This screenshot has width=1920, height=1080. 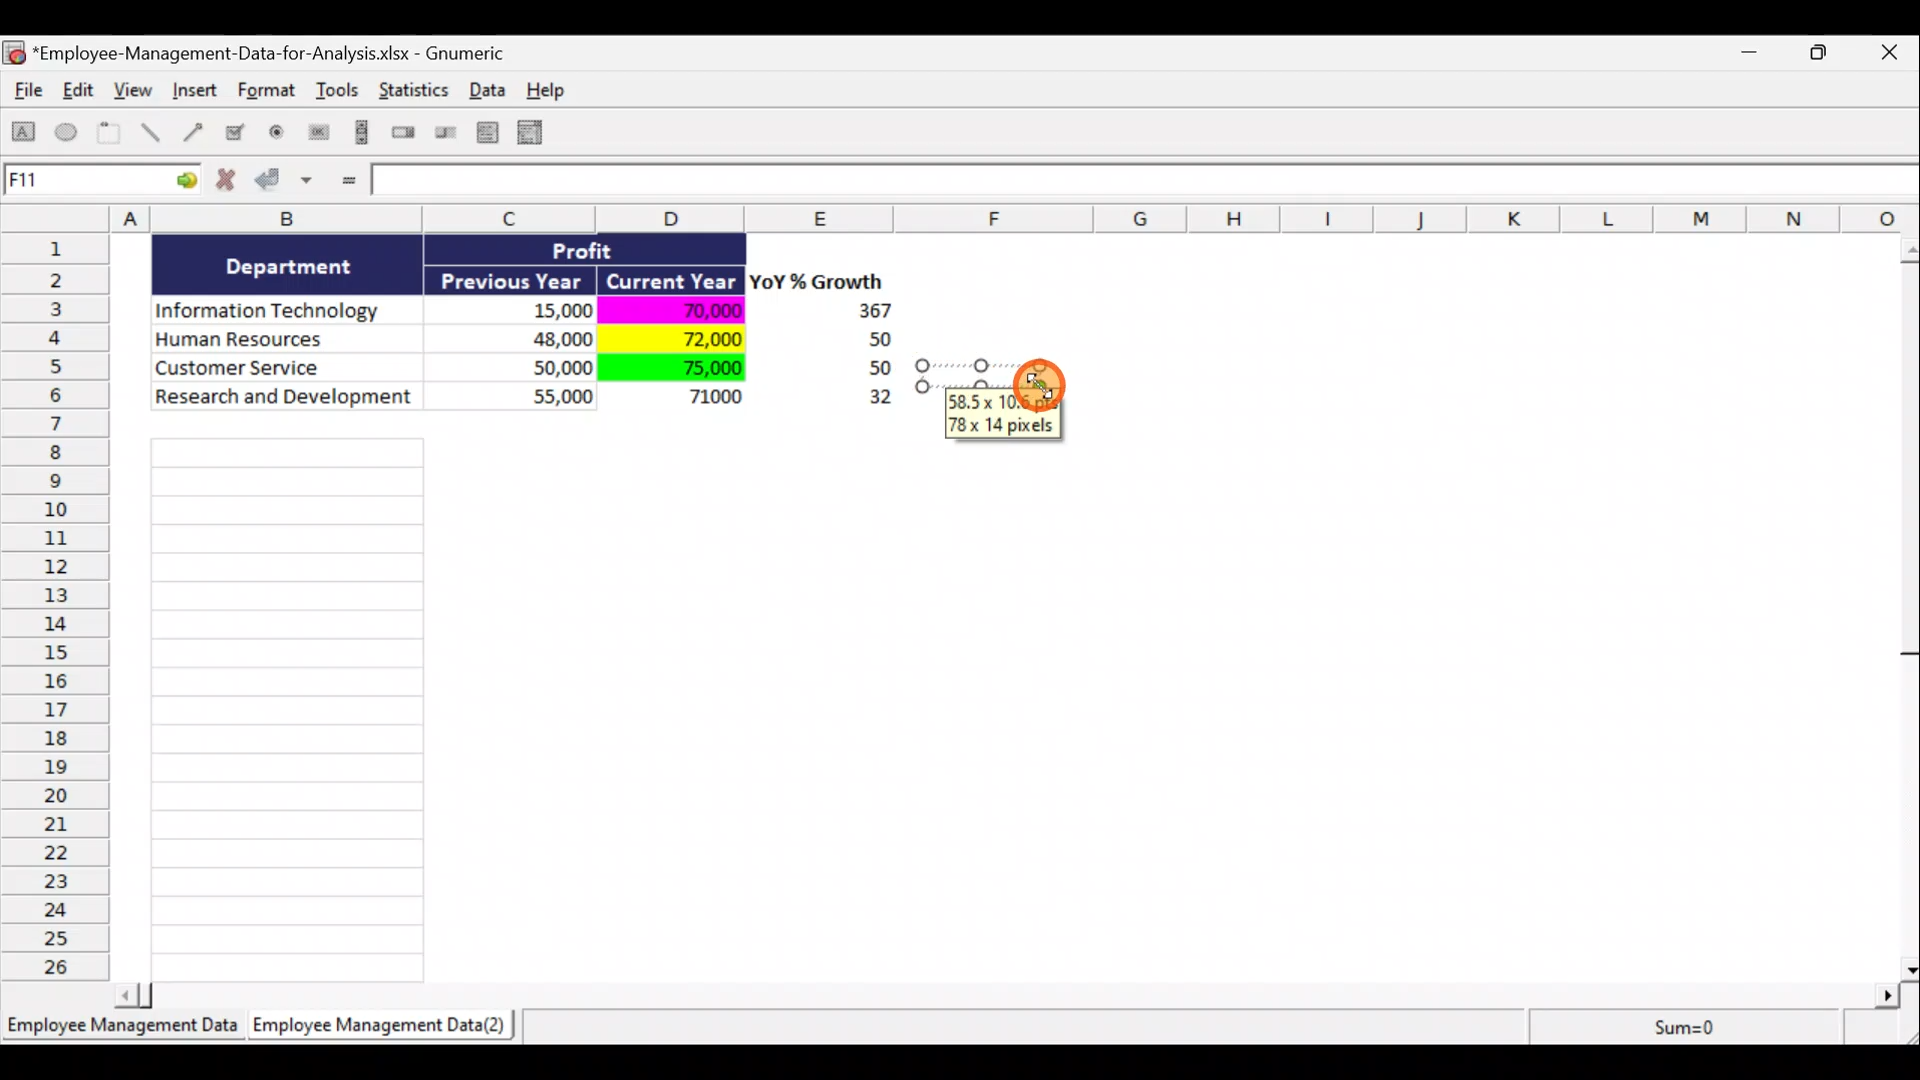 What do you see at coordinates (24, 94) in the screenshot?
I see `File` at bounding box center [24, 94].